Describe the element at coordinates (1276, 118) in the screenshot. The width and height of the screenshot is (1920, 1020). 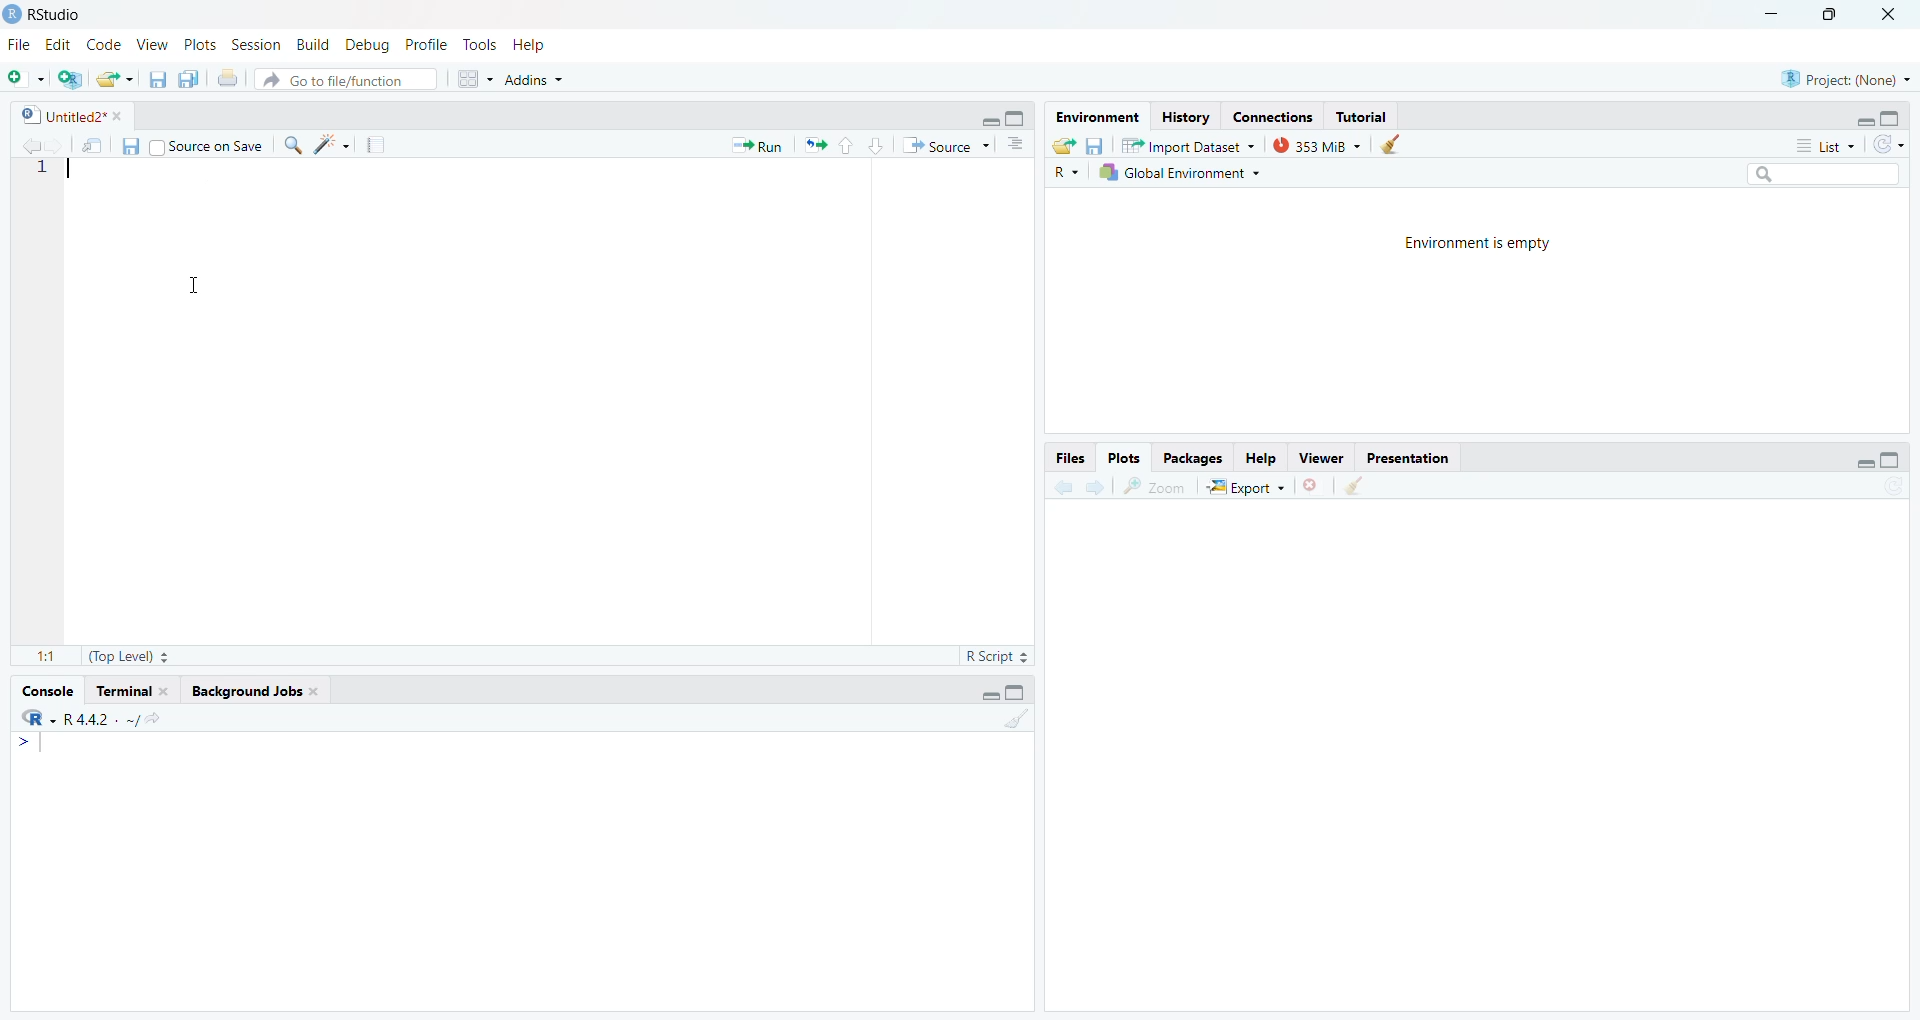
I see `Connections.` at that location.